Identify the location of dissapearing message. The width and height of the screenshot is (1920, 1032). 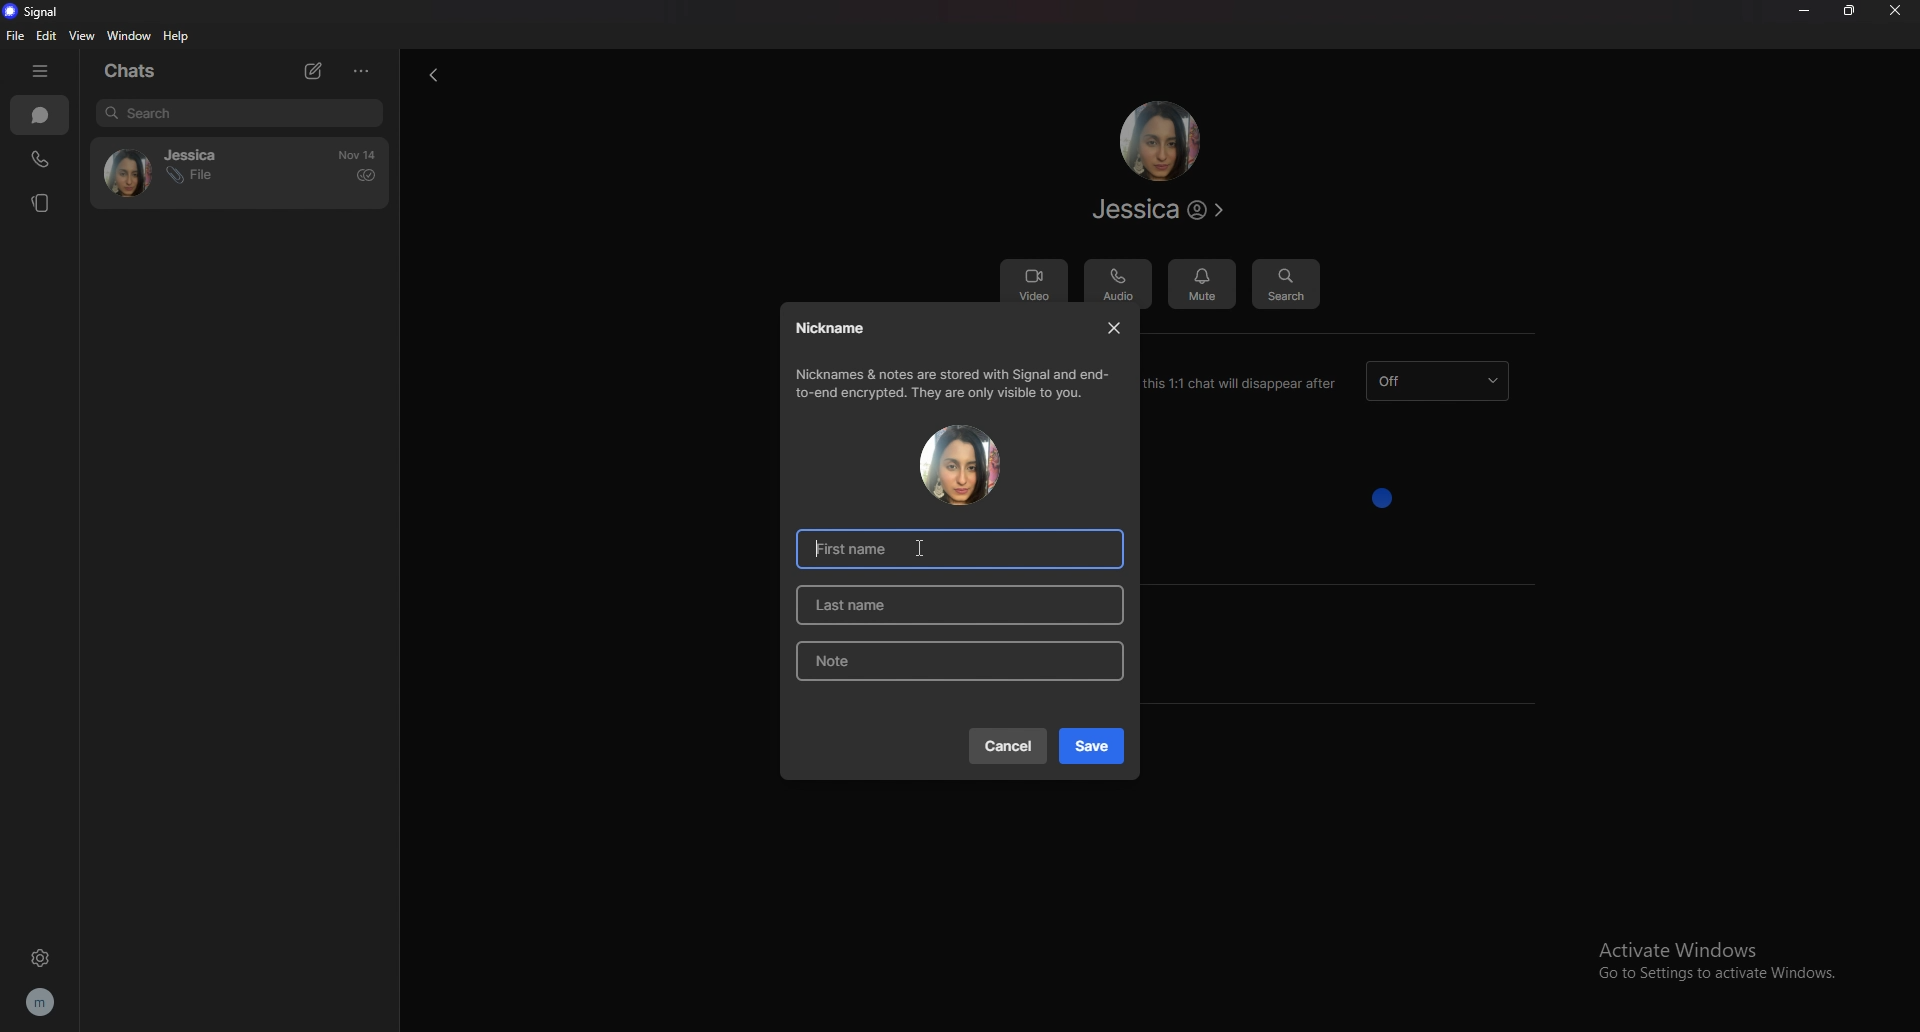
(1441, 381).